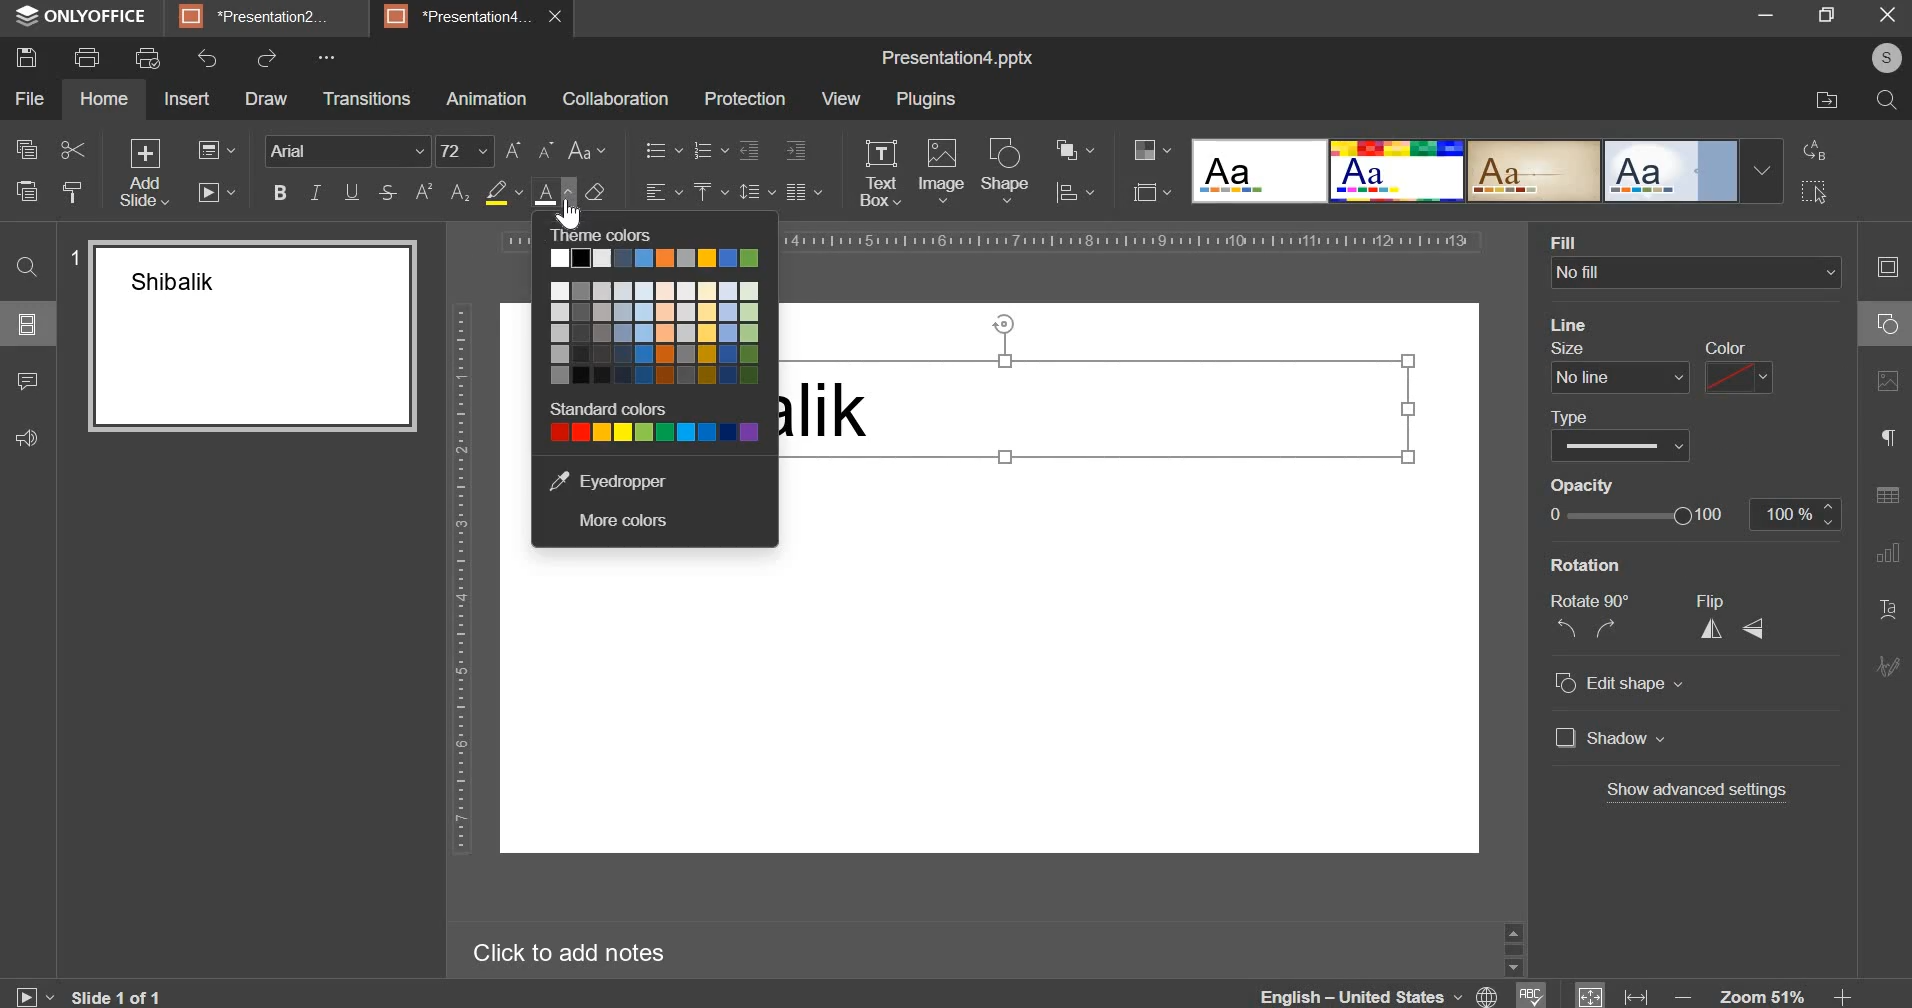 The width and height of the screenshot is (1912, 1008). I want to click on recently used text colors, so click(654, 256).